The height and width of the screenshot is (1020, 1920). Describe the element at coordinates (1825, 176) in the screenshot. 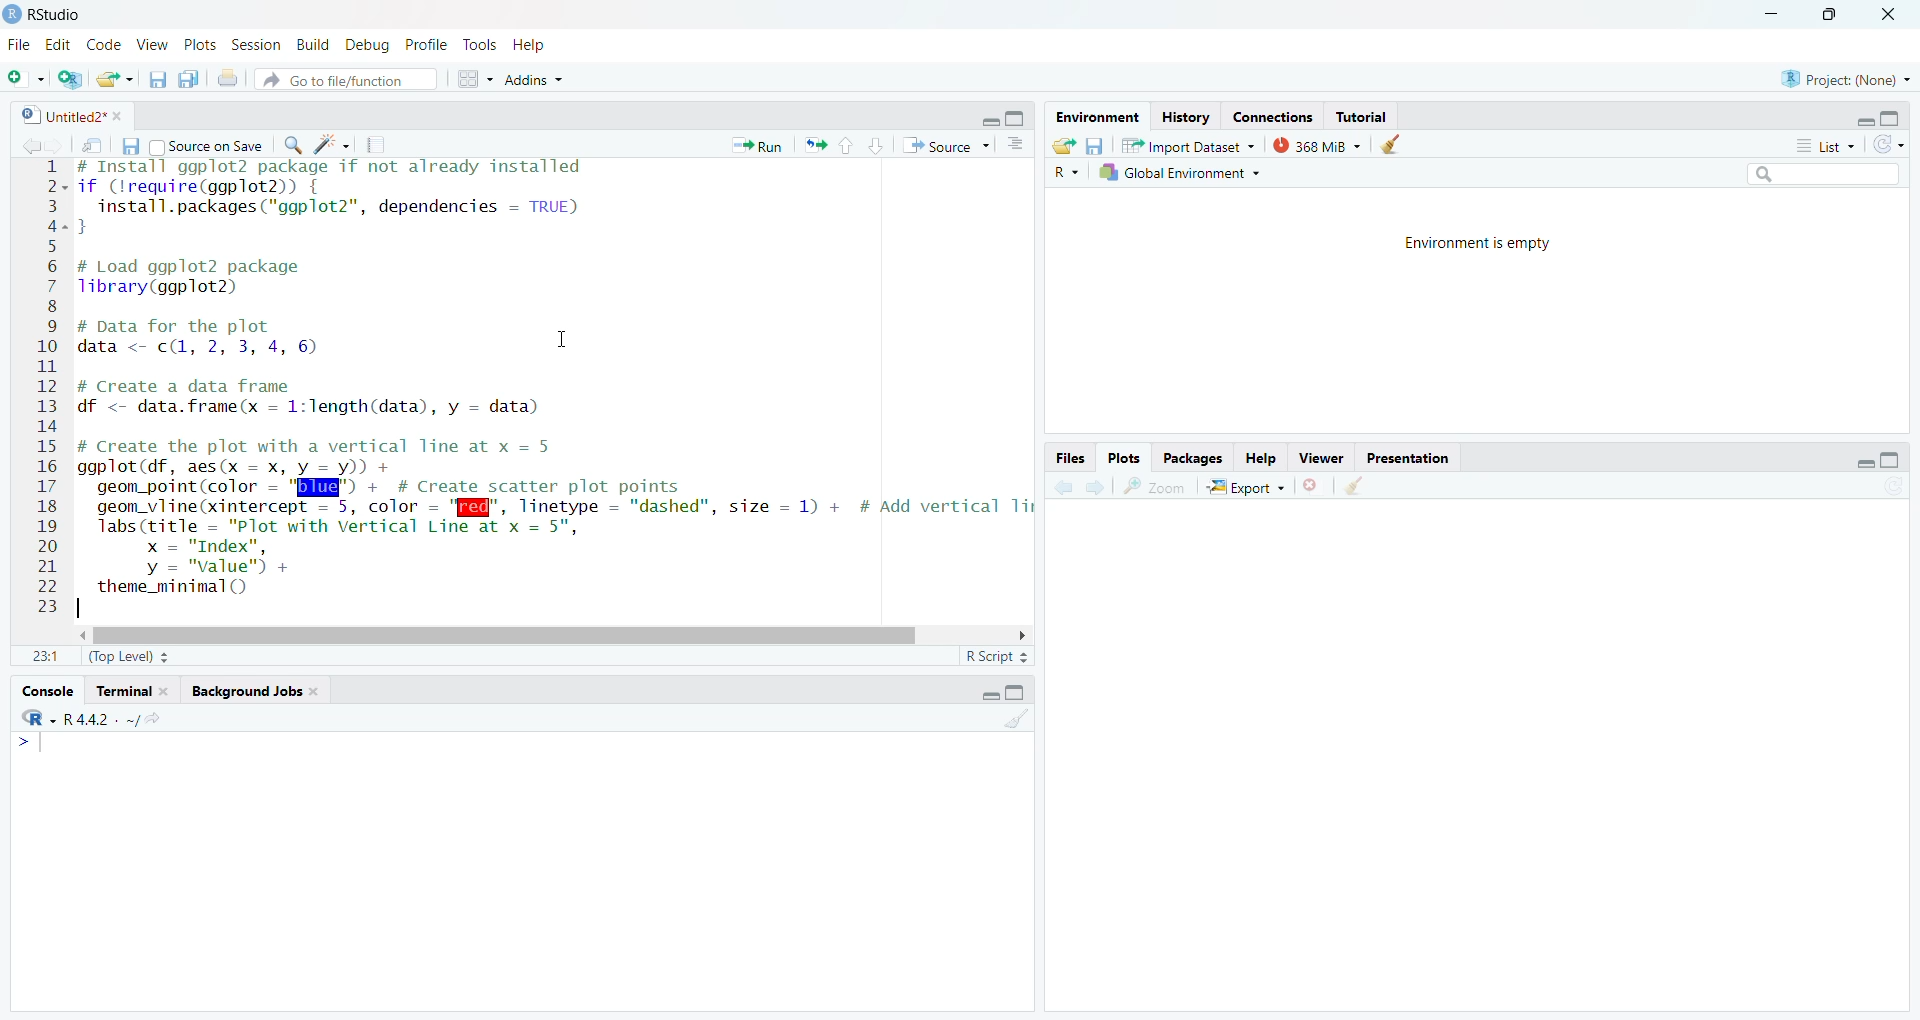

I see `search` at that location.